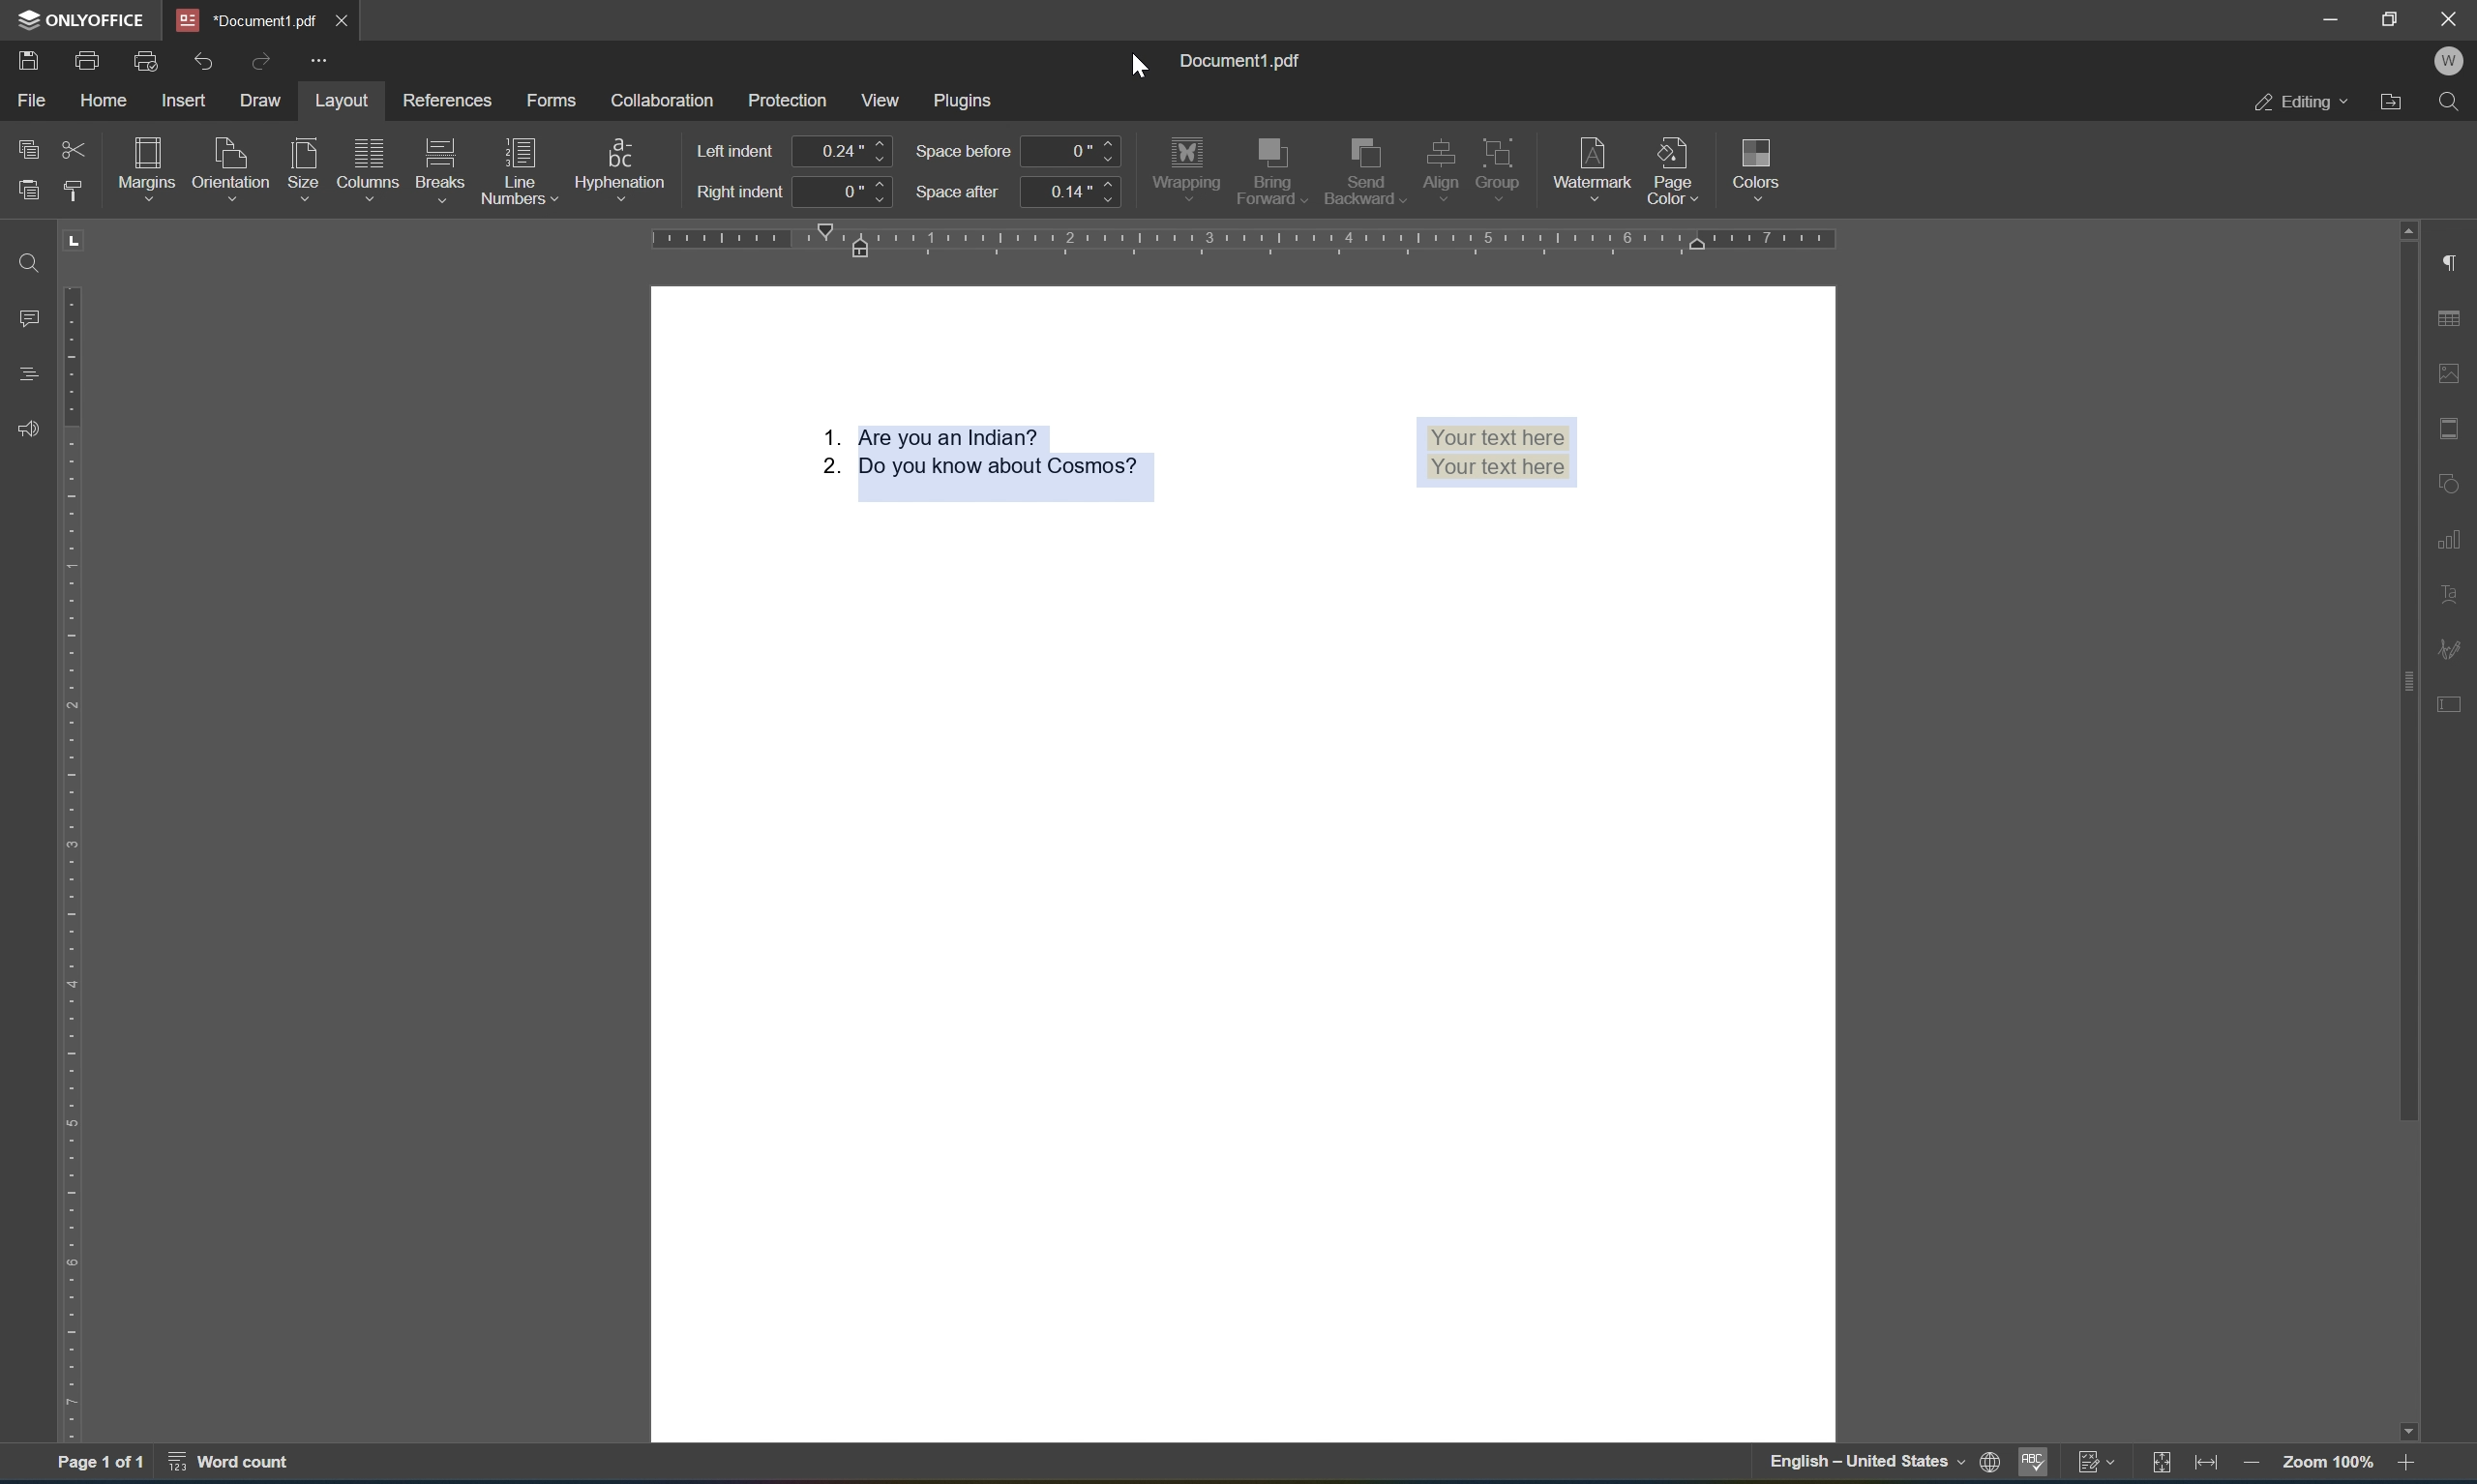 Image resolution: width=2477 pixels, height=1484 pixels. What do you see at coordinates (2455, 321) in the screenshot?
I see `table settings` at bounding box center [2455, 321].